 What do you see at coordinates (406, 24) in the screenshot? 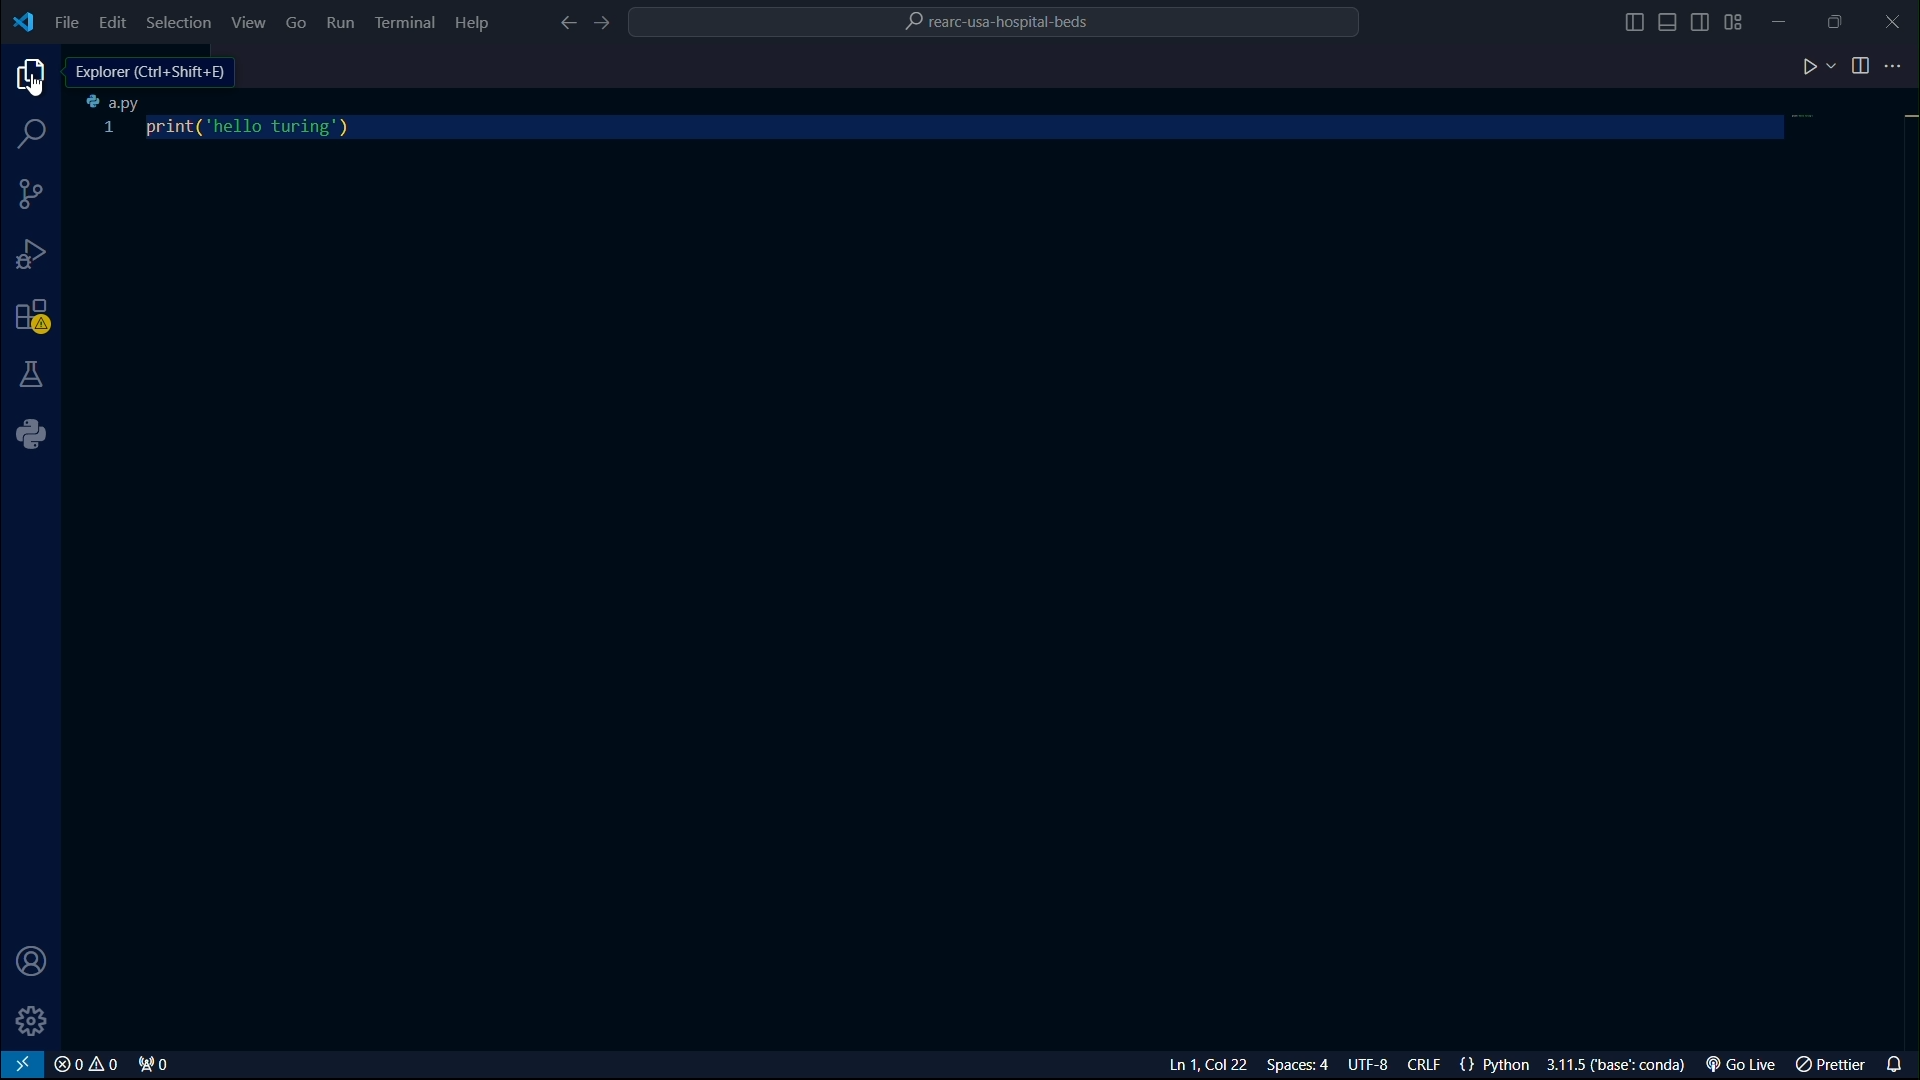
I see `terminal menu` at bounding box center [406, 24].